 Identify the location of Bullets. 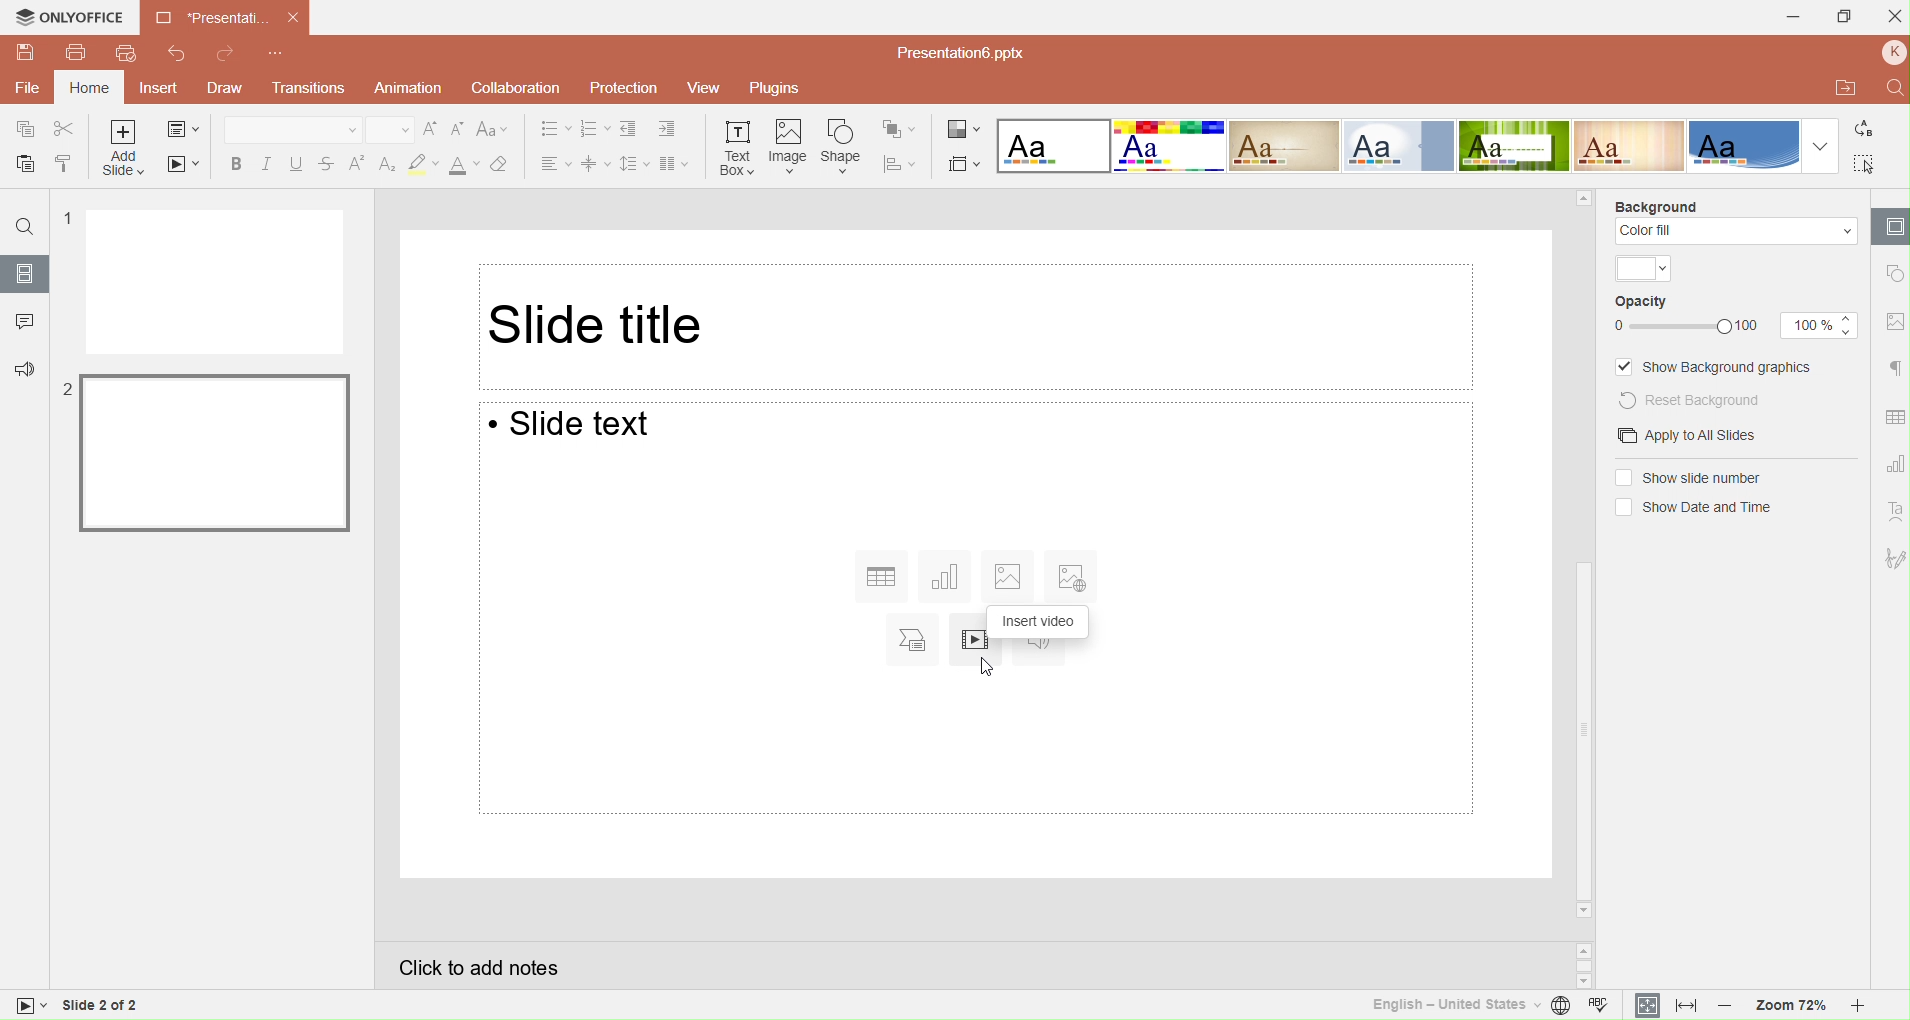
(553, 129).